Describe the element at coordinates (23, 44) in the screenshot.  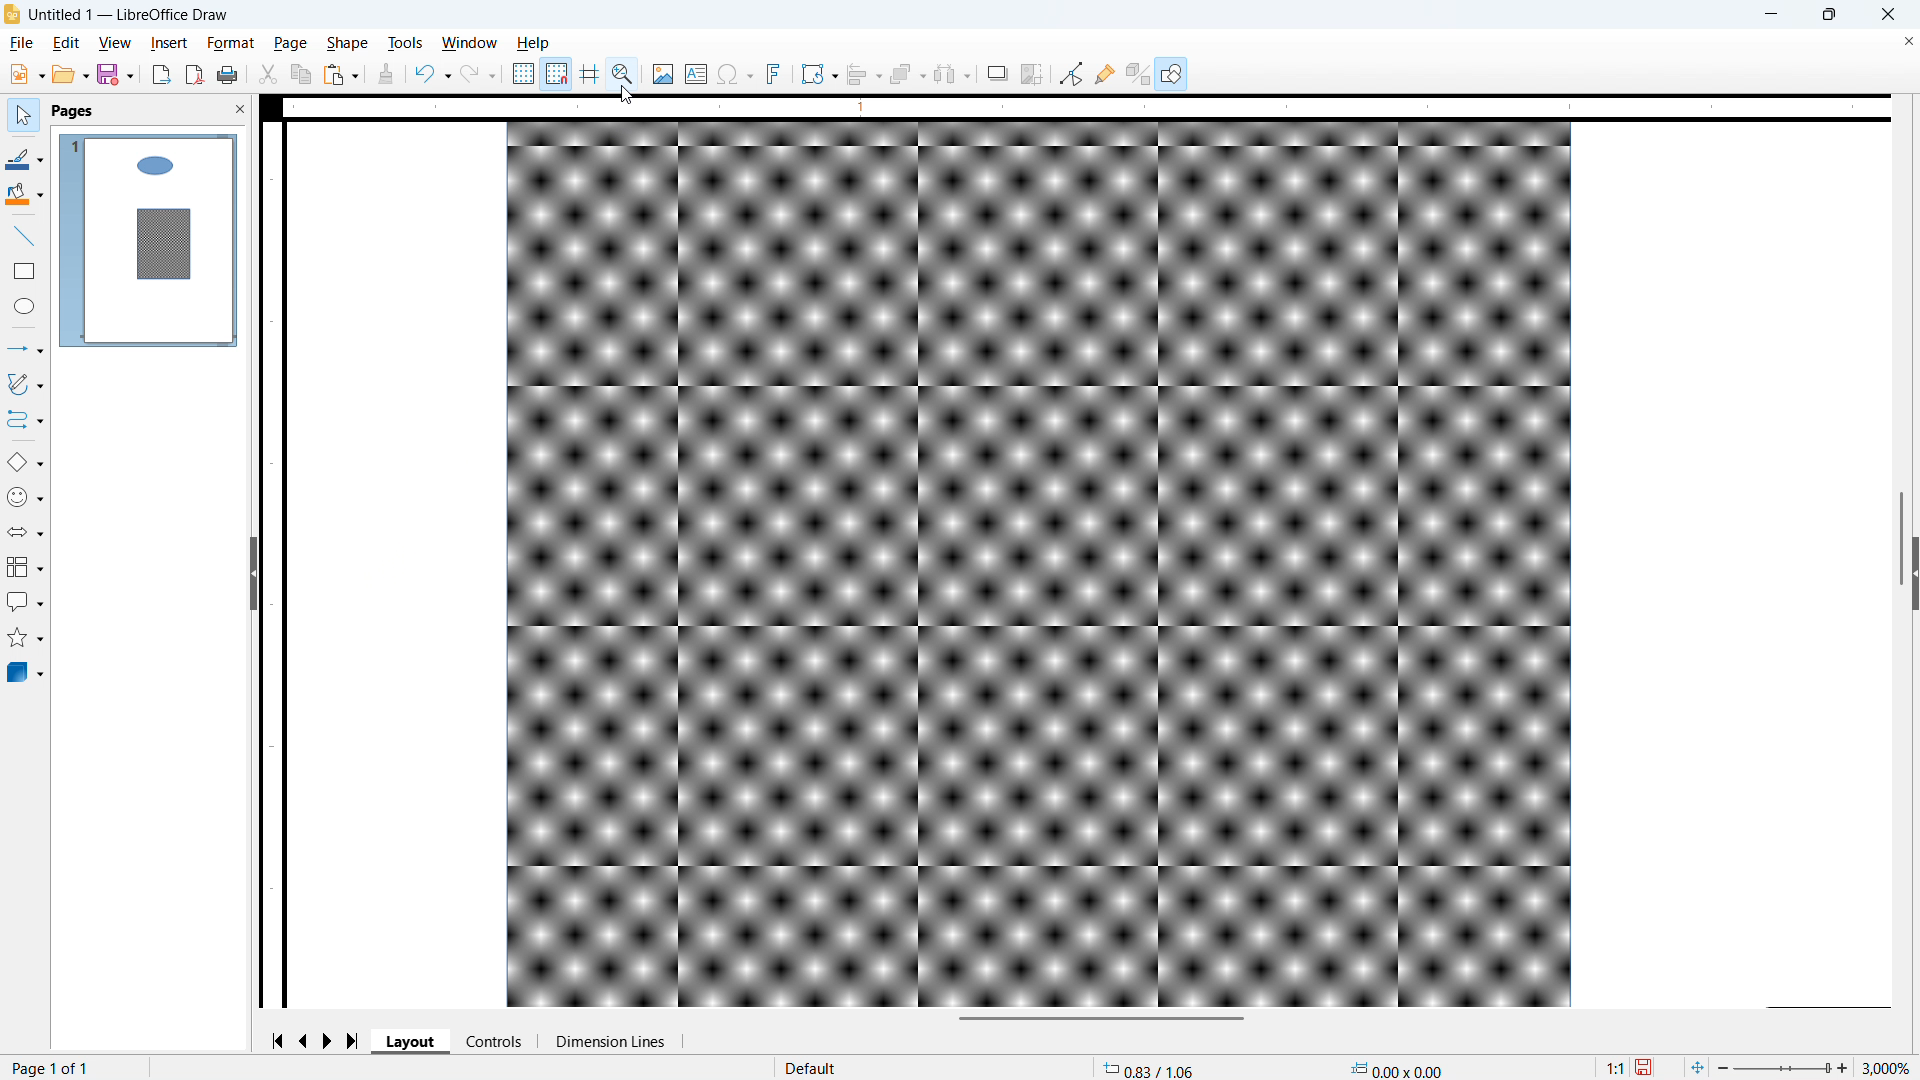
I see `file ` at that location.